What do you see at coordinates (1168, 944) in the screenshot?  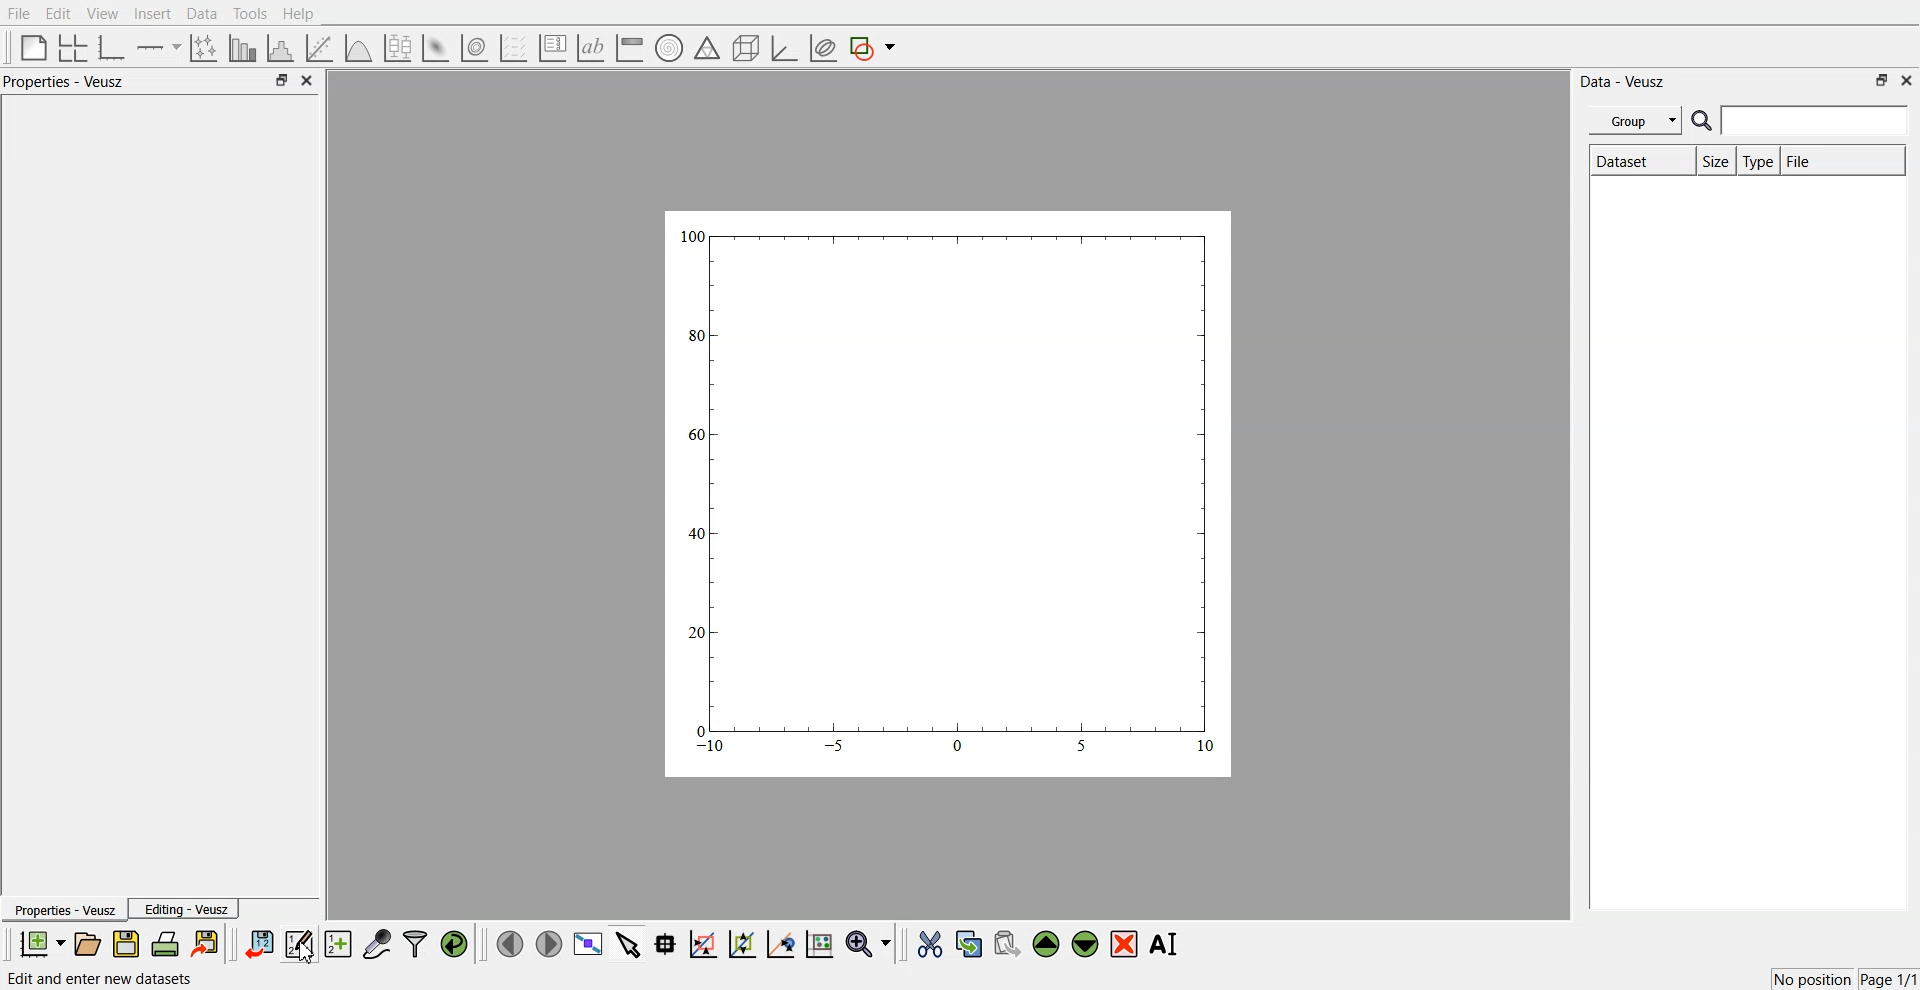 I see `Rename the selected widgets` at bounding box center [1168, 944].